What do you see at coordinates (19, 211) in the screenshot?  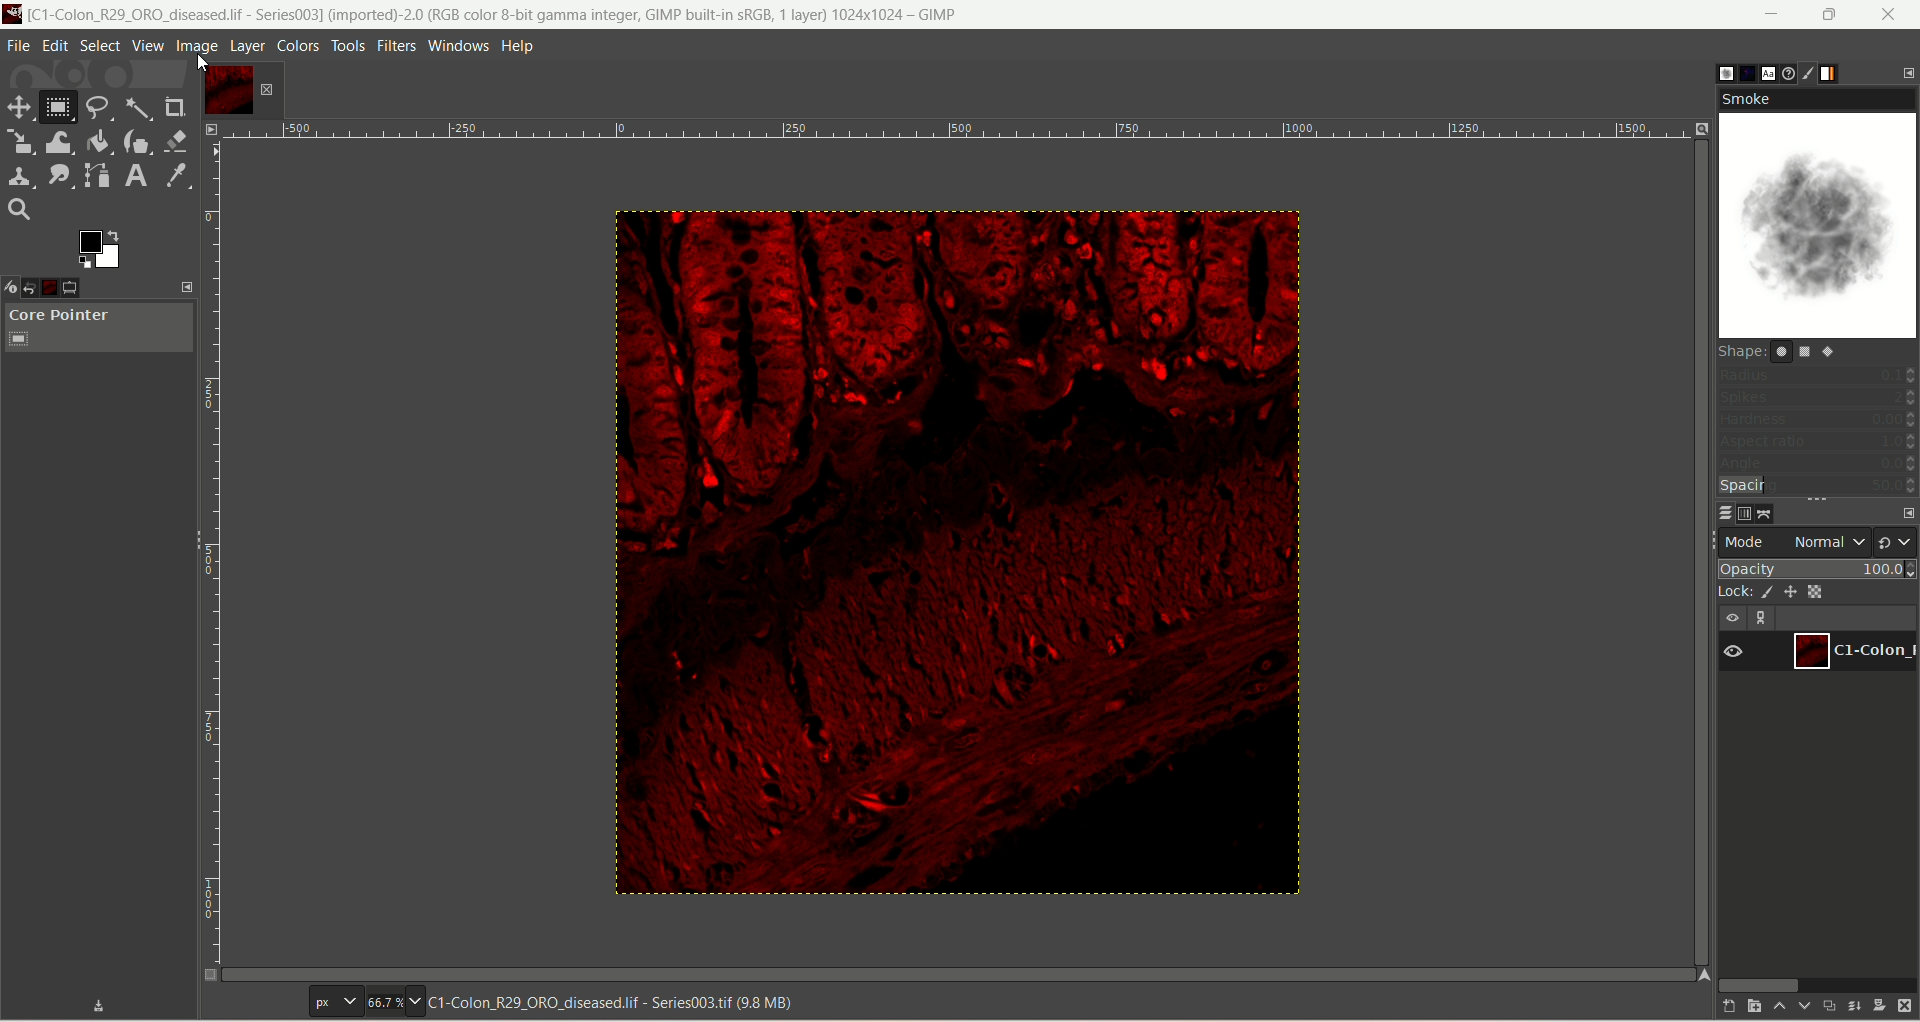 I see `search tool` at bounding box center [19, 211].